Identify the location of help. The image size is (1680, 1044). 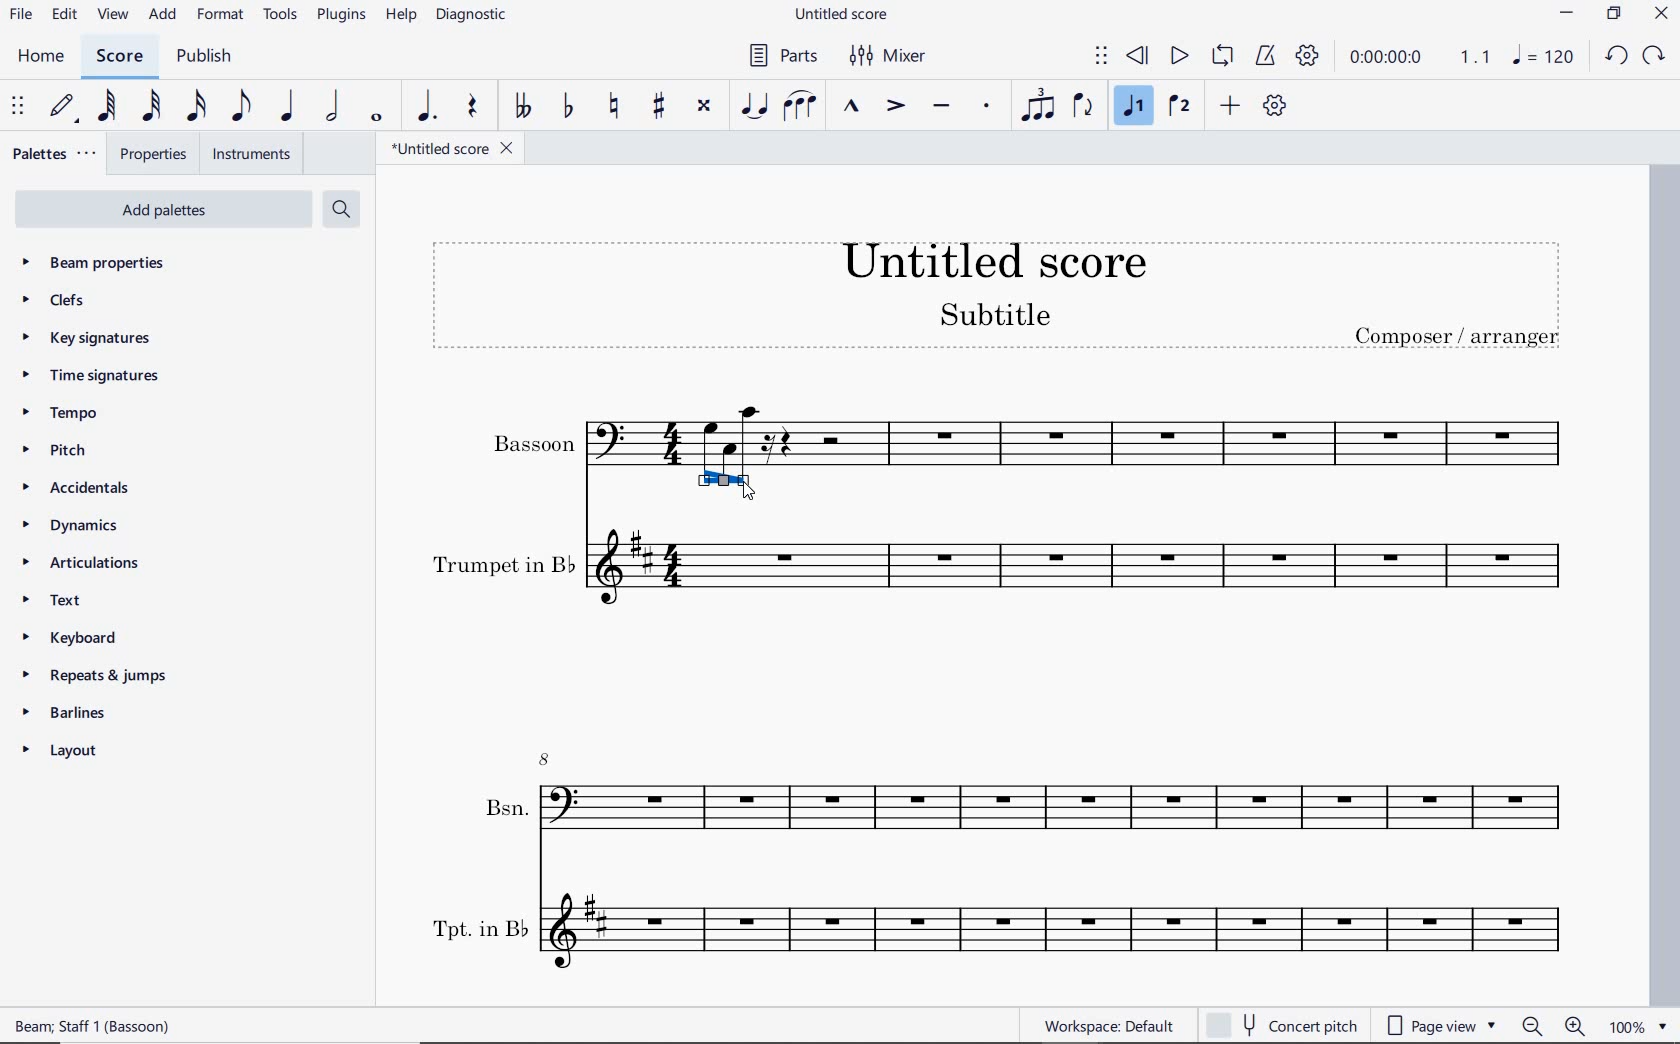
(401, 15).